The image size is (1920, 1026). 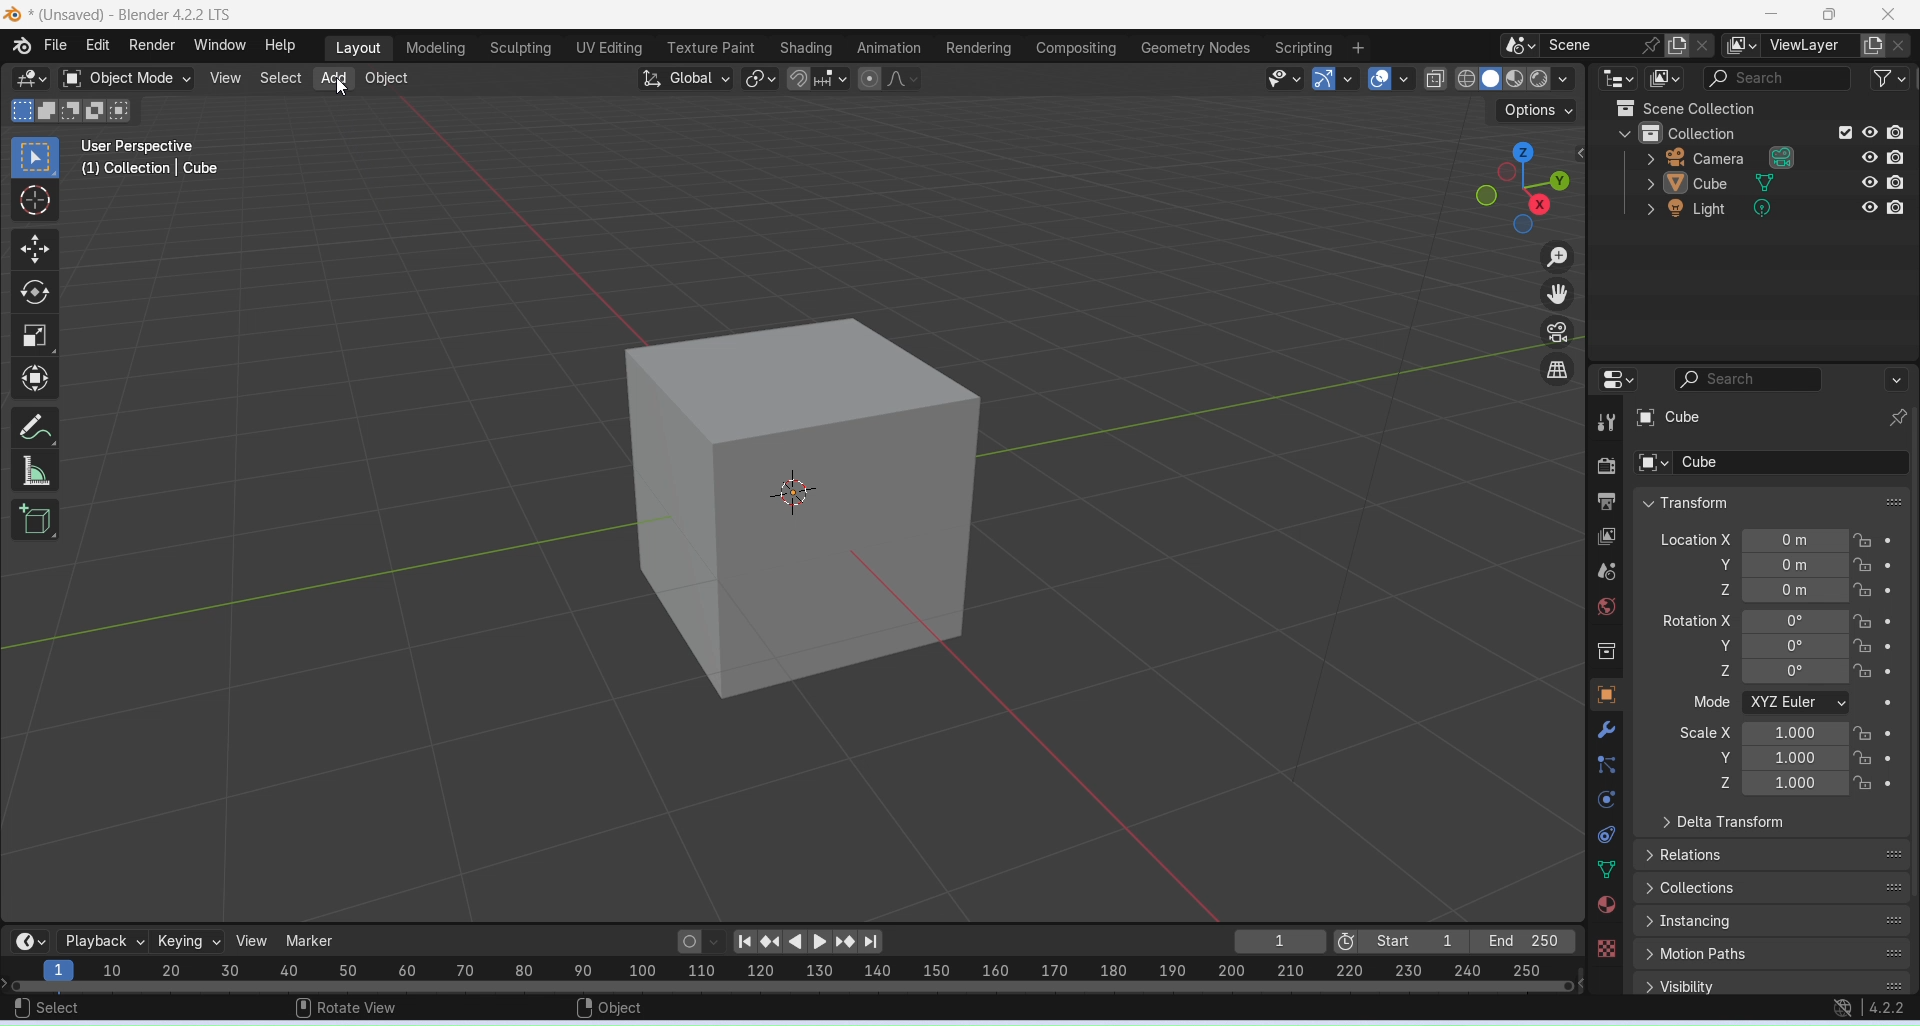 I want to click on View layer, so click(x=1608, y=538).